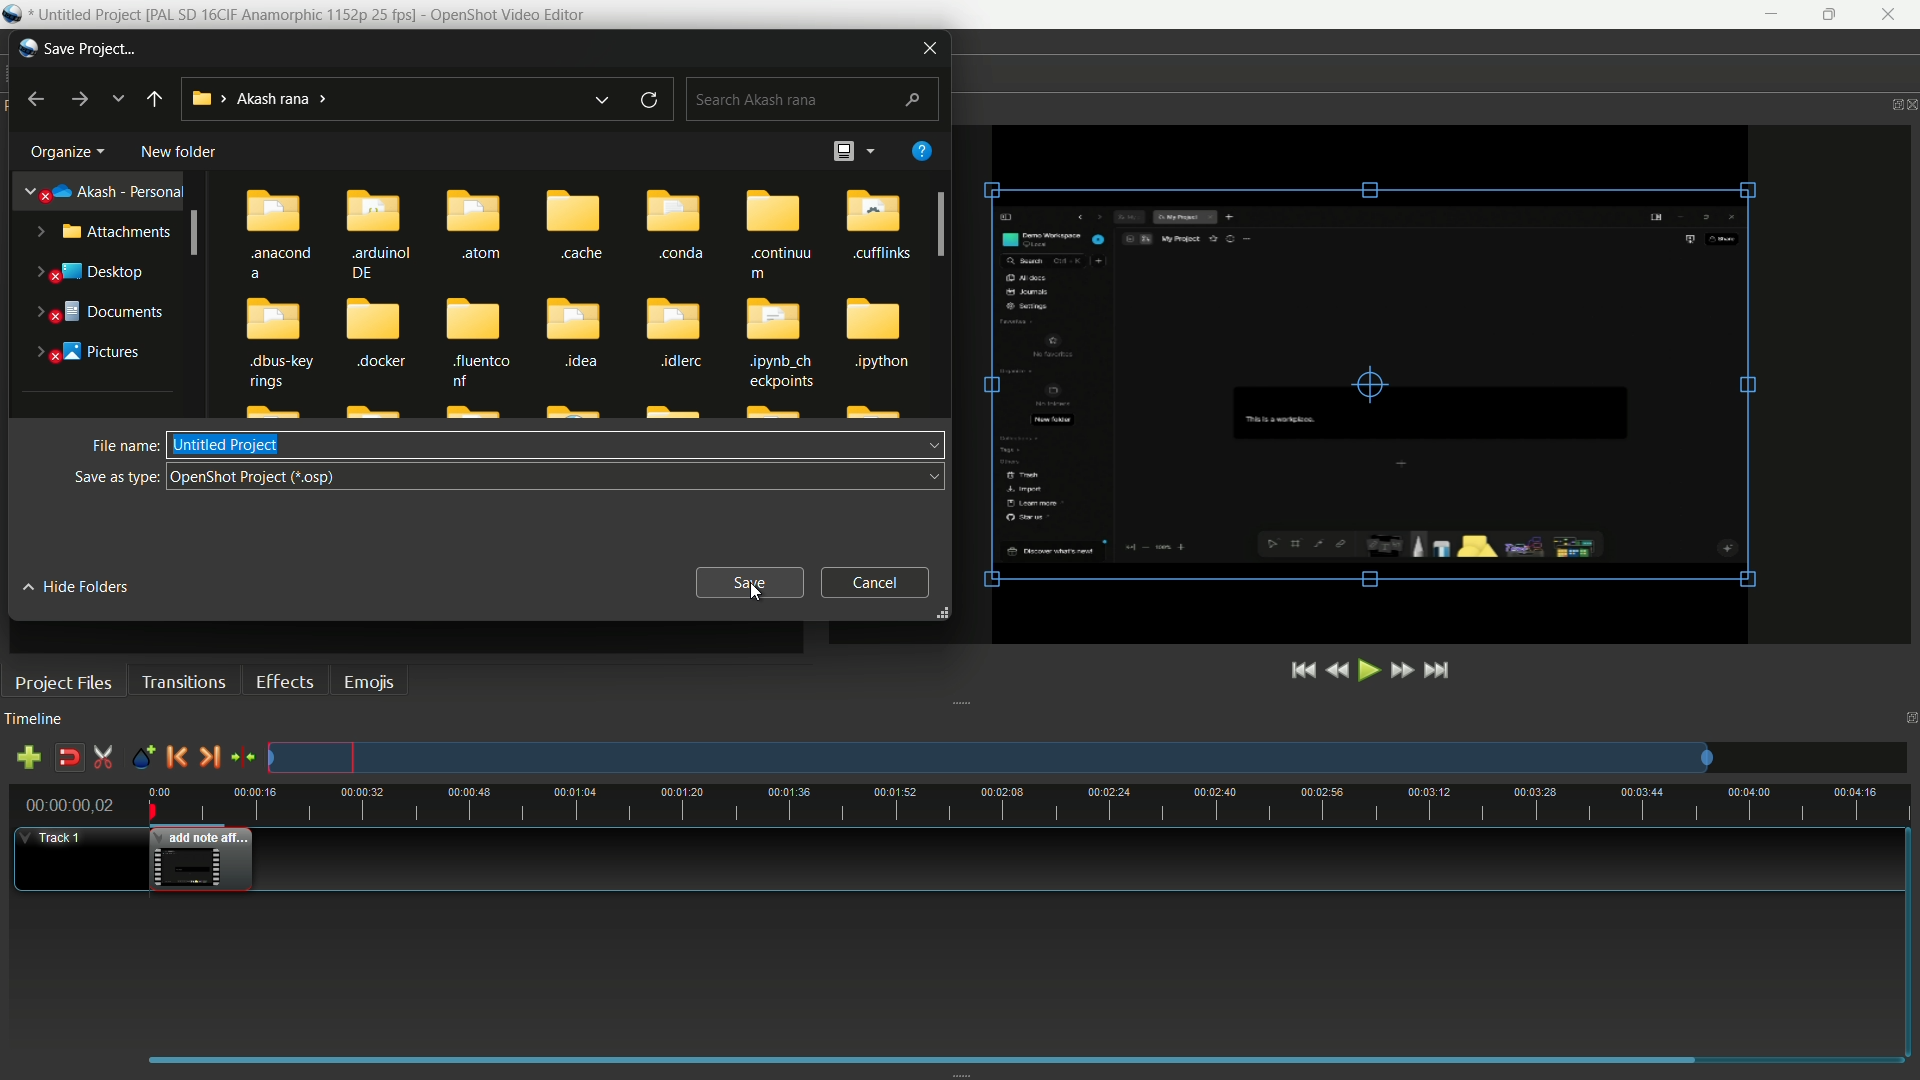  Describe the element at coordinates (1304, 671) in the screenshot. I see `jump to start` at that location.